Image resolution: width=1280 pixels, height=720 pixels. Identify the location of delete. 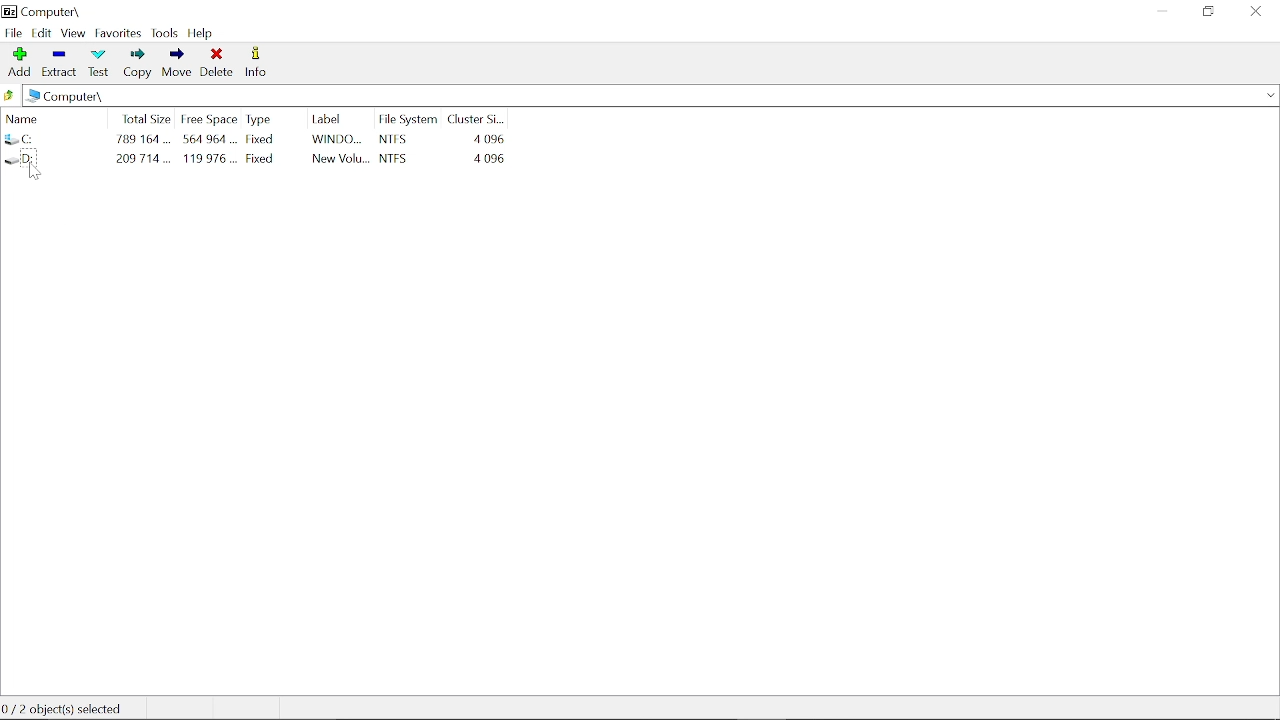
(217, 62).